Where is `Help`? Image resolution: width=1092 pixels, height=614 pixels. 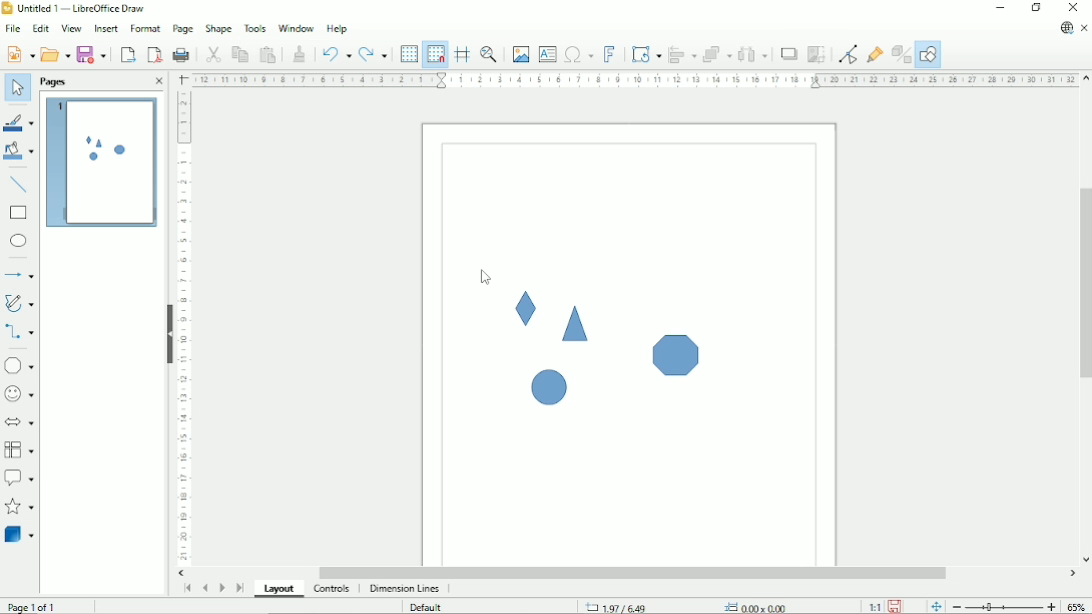
Help is located at coordinates (337, 29).